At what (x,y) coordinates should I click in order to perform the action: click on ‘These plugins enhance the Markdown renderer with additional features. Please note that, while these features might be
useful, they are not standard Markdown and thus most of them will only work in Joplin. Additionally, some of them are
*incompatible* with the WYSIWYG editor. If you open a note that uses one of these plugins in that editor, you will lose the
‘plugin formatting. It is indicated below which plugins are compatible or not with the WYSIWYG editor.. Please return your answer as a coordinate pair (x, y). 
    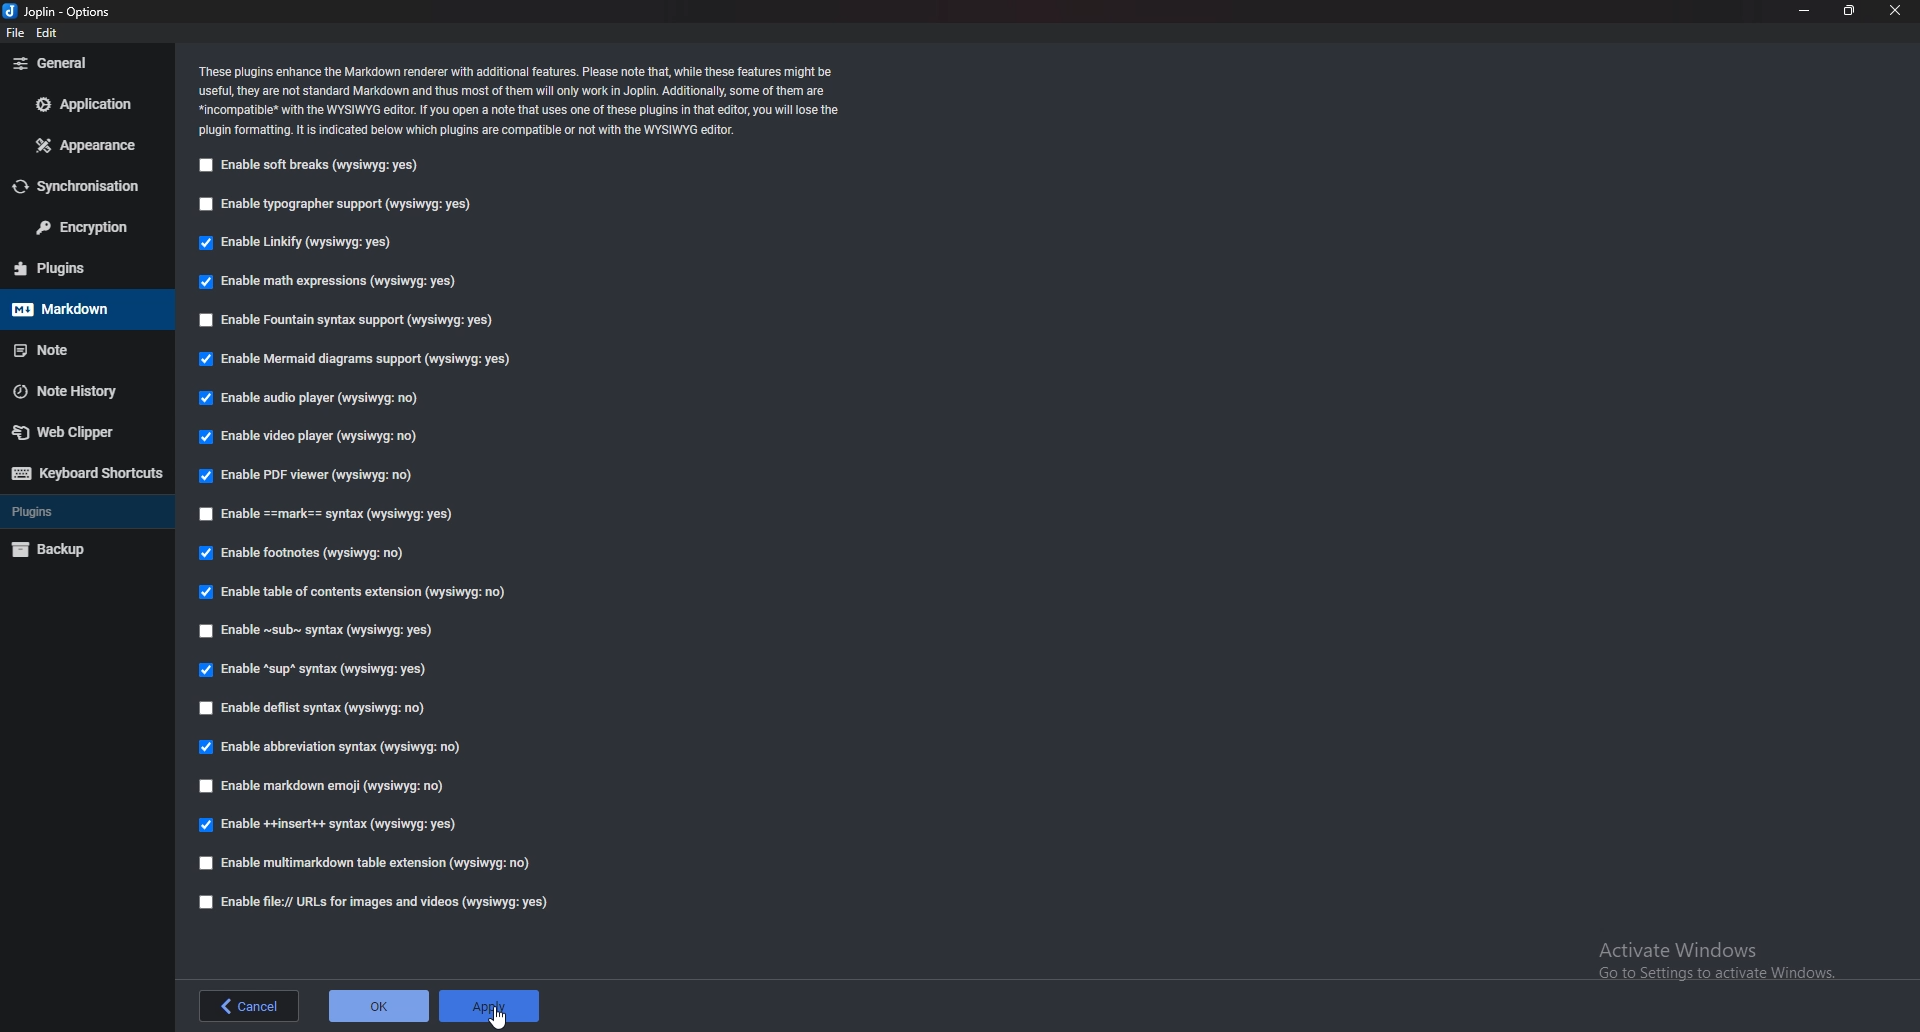
    Looking at the image, I should click on (524, 97).